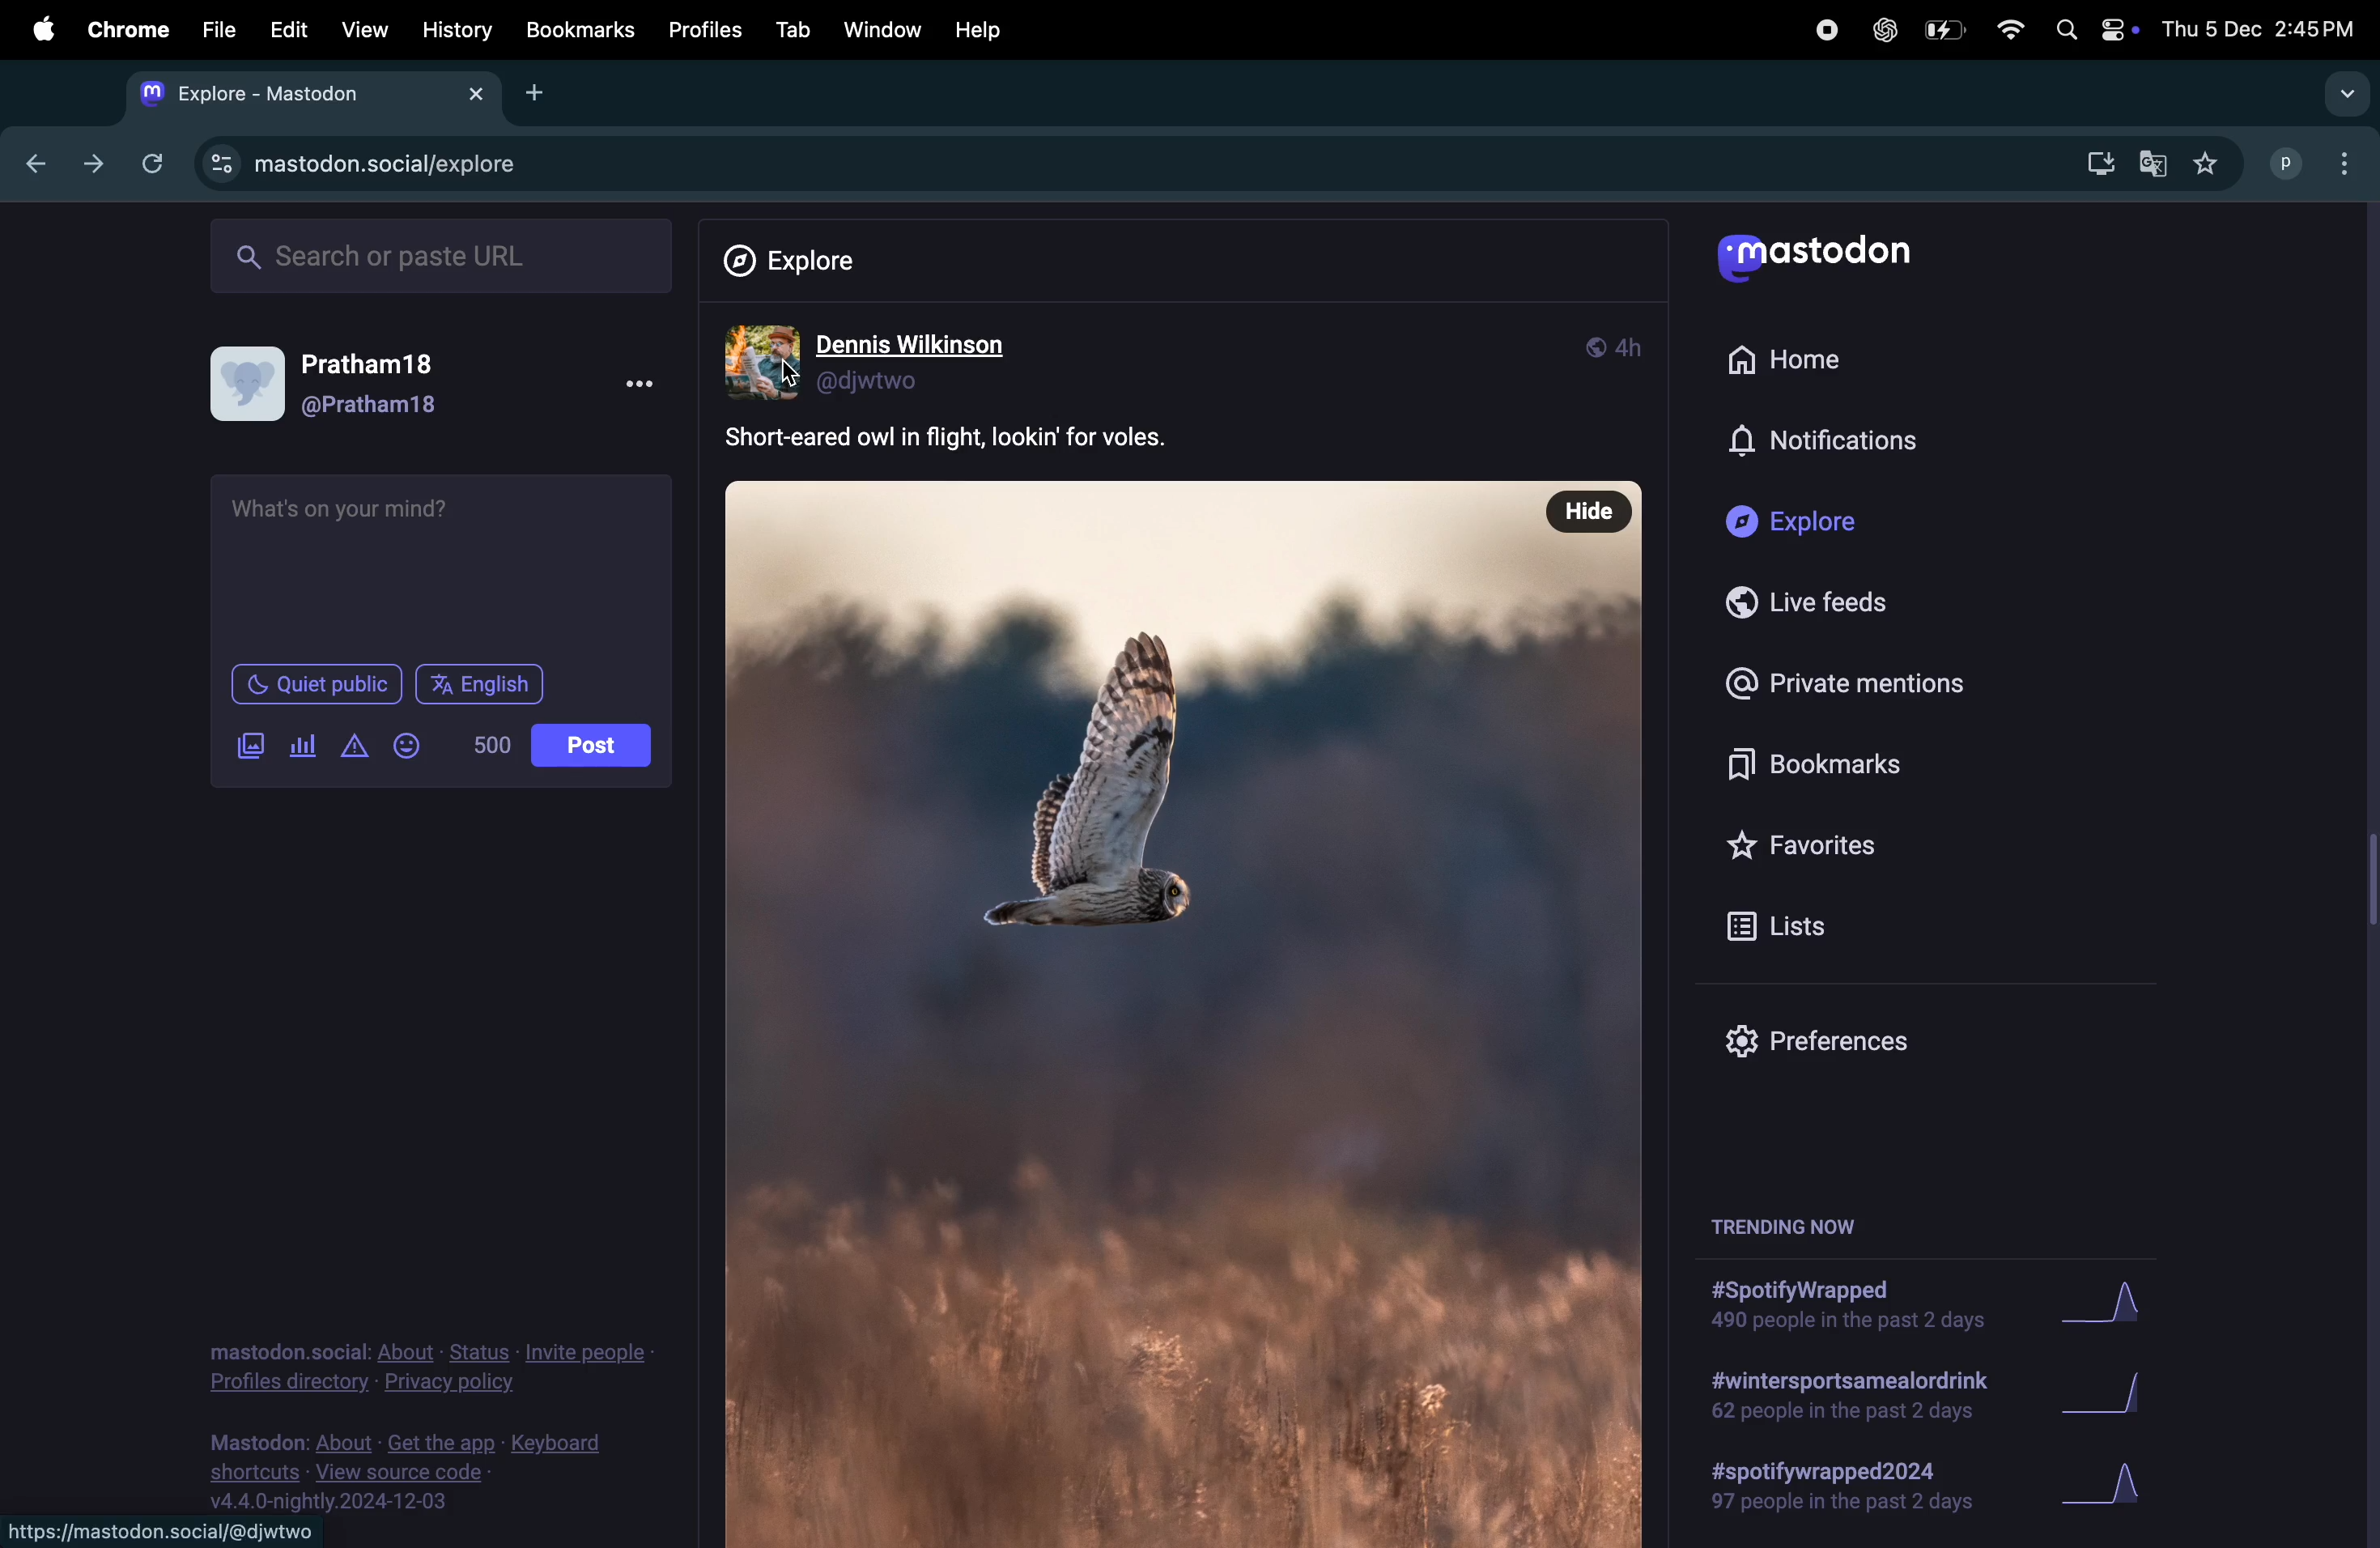 The image size is (2380, 1548). I want to click on list, so click(1778, 924).